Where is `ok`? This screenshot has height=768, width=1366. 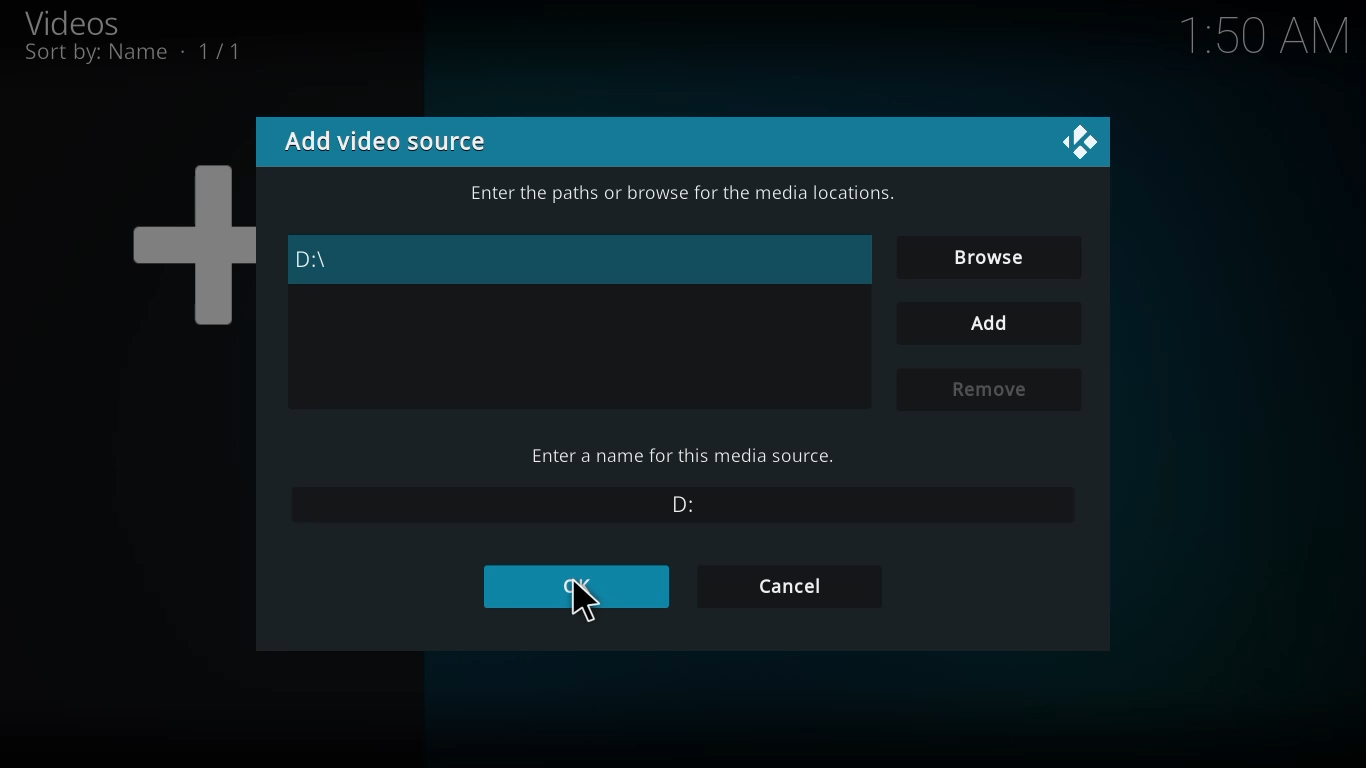
ok is located at coordinates (585, 588).